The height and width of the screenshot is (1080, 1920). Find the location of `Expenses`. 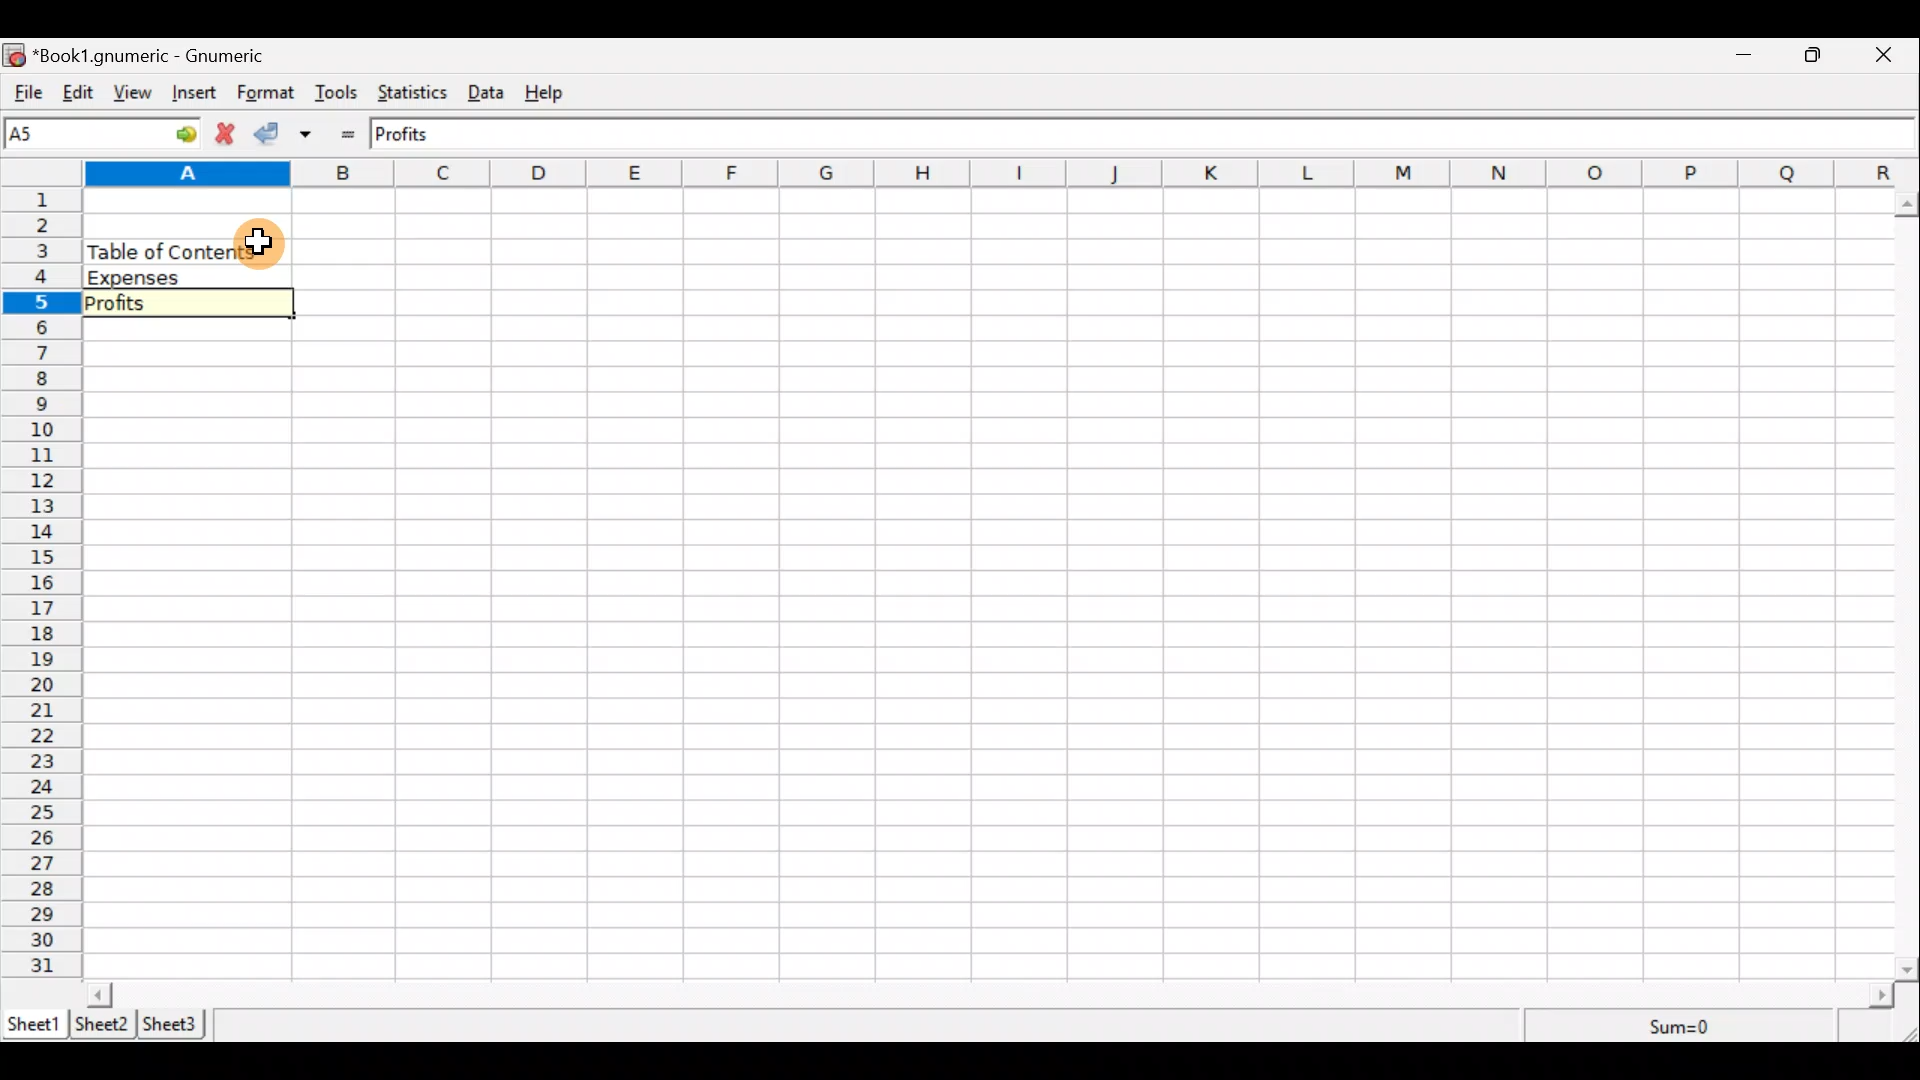

Expenses is located at coordinates (181, 278).